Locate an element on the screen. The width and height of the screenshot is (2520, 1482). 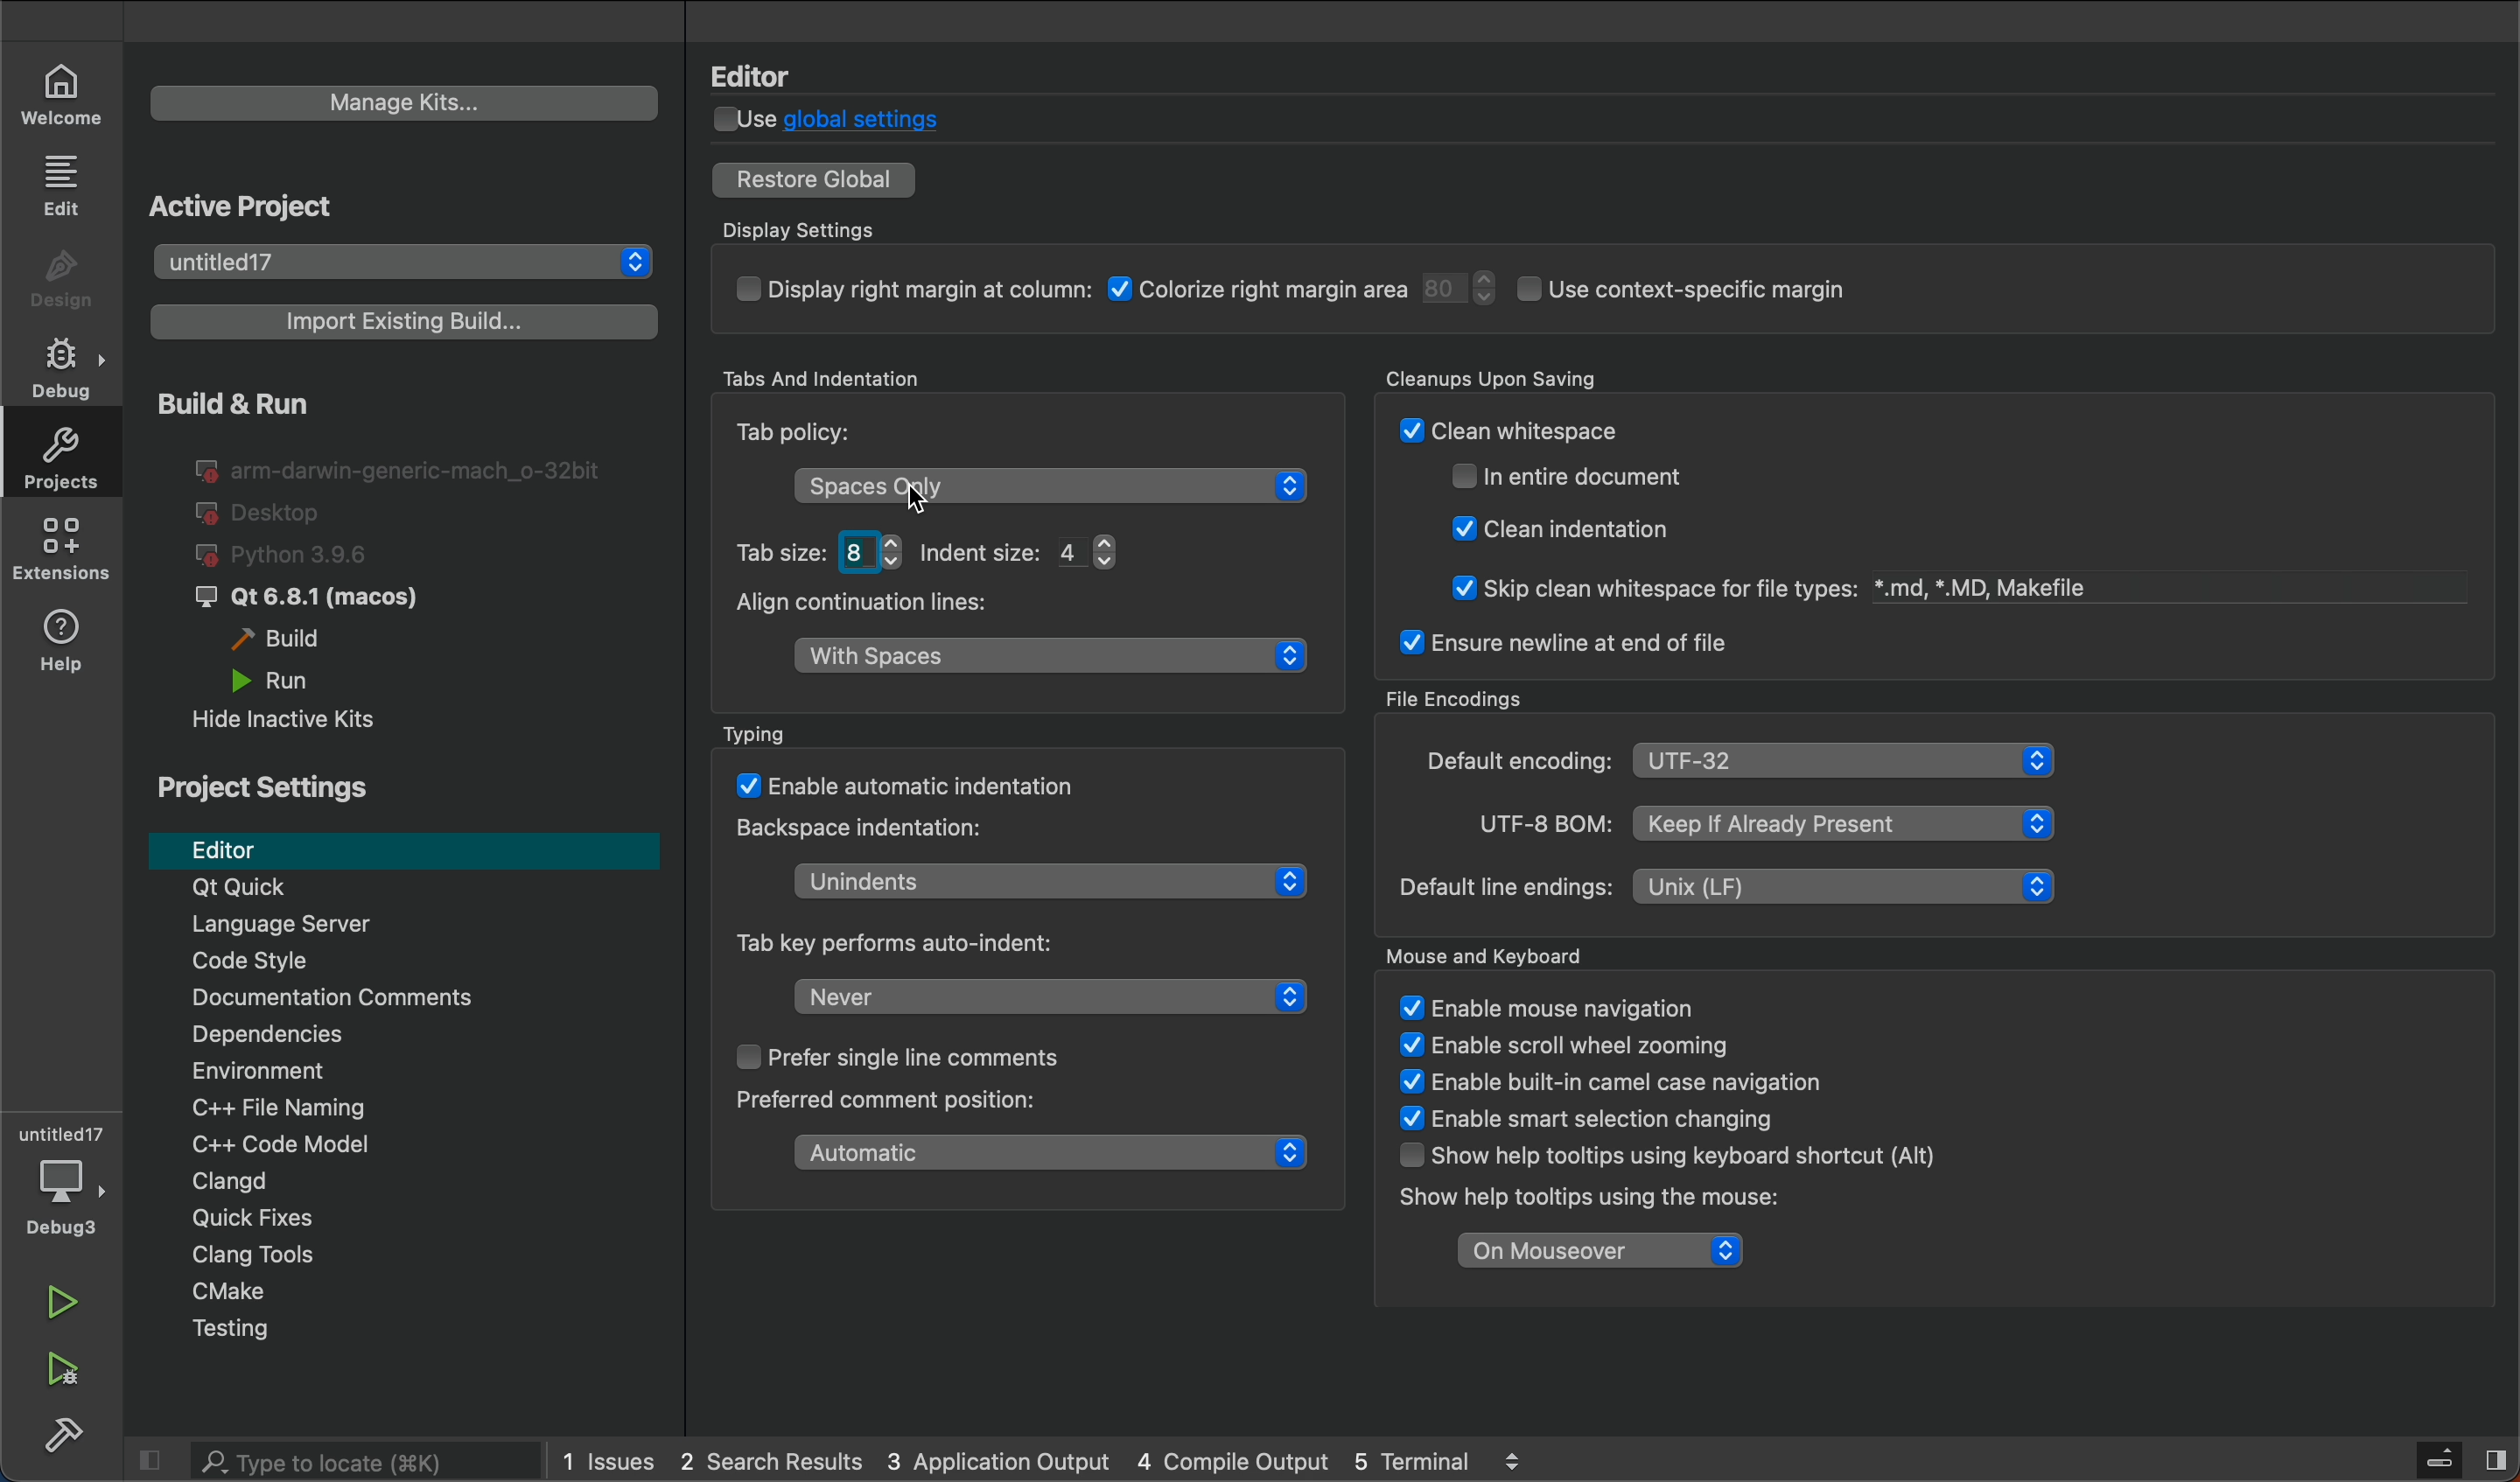
show help tootlips is located at coordinates (1577, 1201).